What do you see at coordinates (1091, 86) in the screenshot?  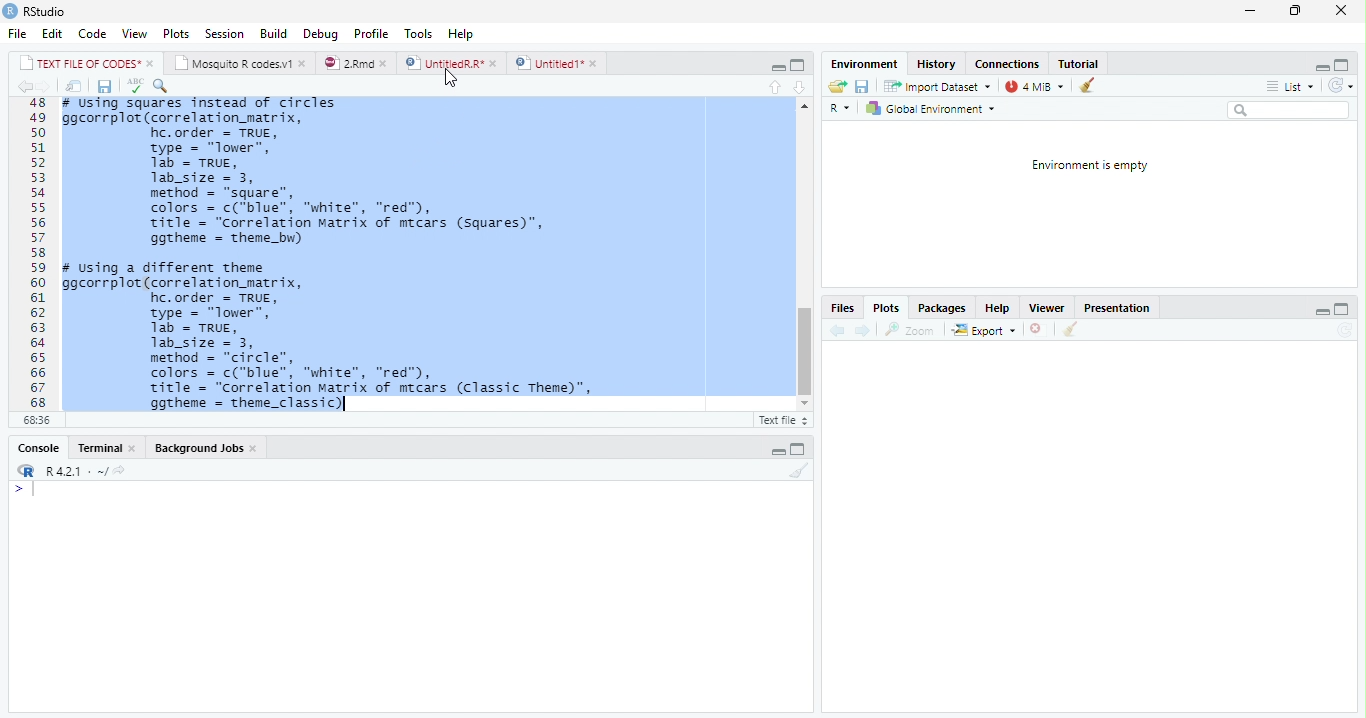 I see `clear history` at bounding box center [1091, 86].